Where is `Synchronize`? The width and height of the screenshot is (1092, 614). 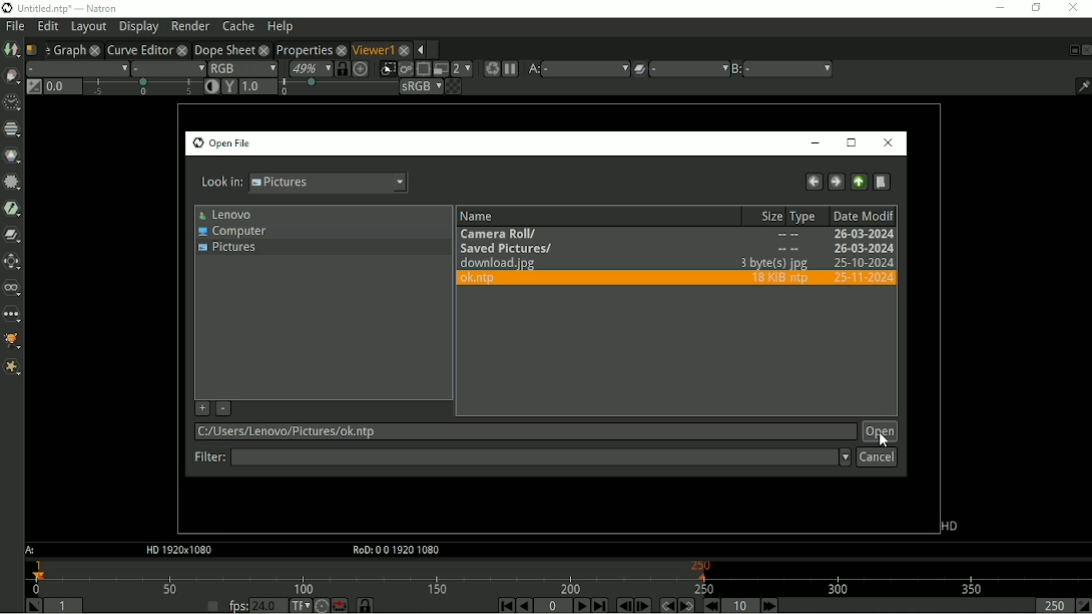
Synchronize is located at coordinates (342, 68).